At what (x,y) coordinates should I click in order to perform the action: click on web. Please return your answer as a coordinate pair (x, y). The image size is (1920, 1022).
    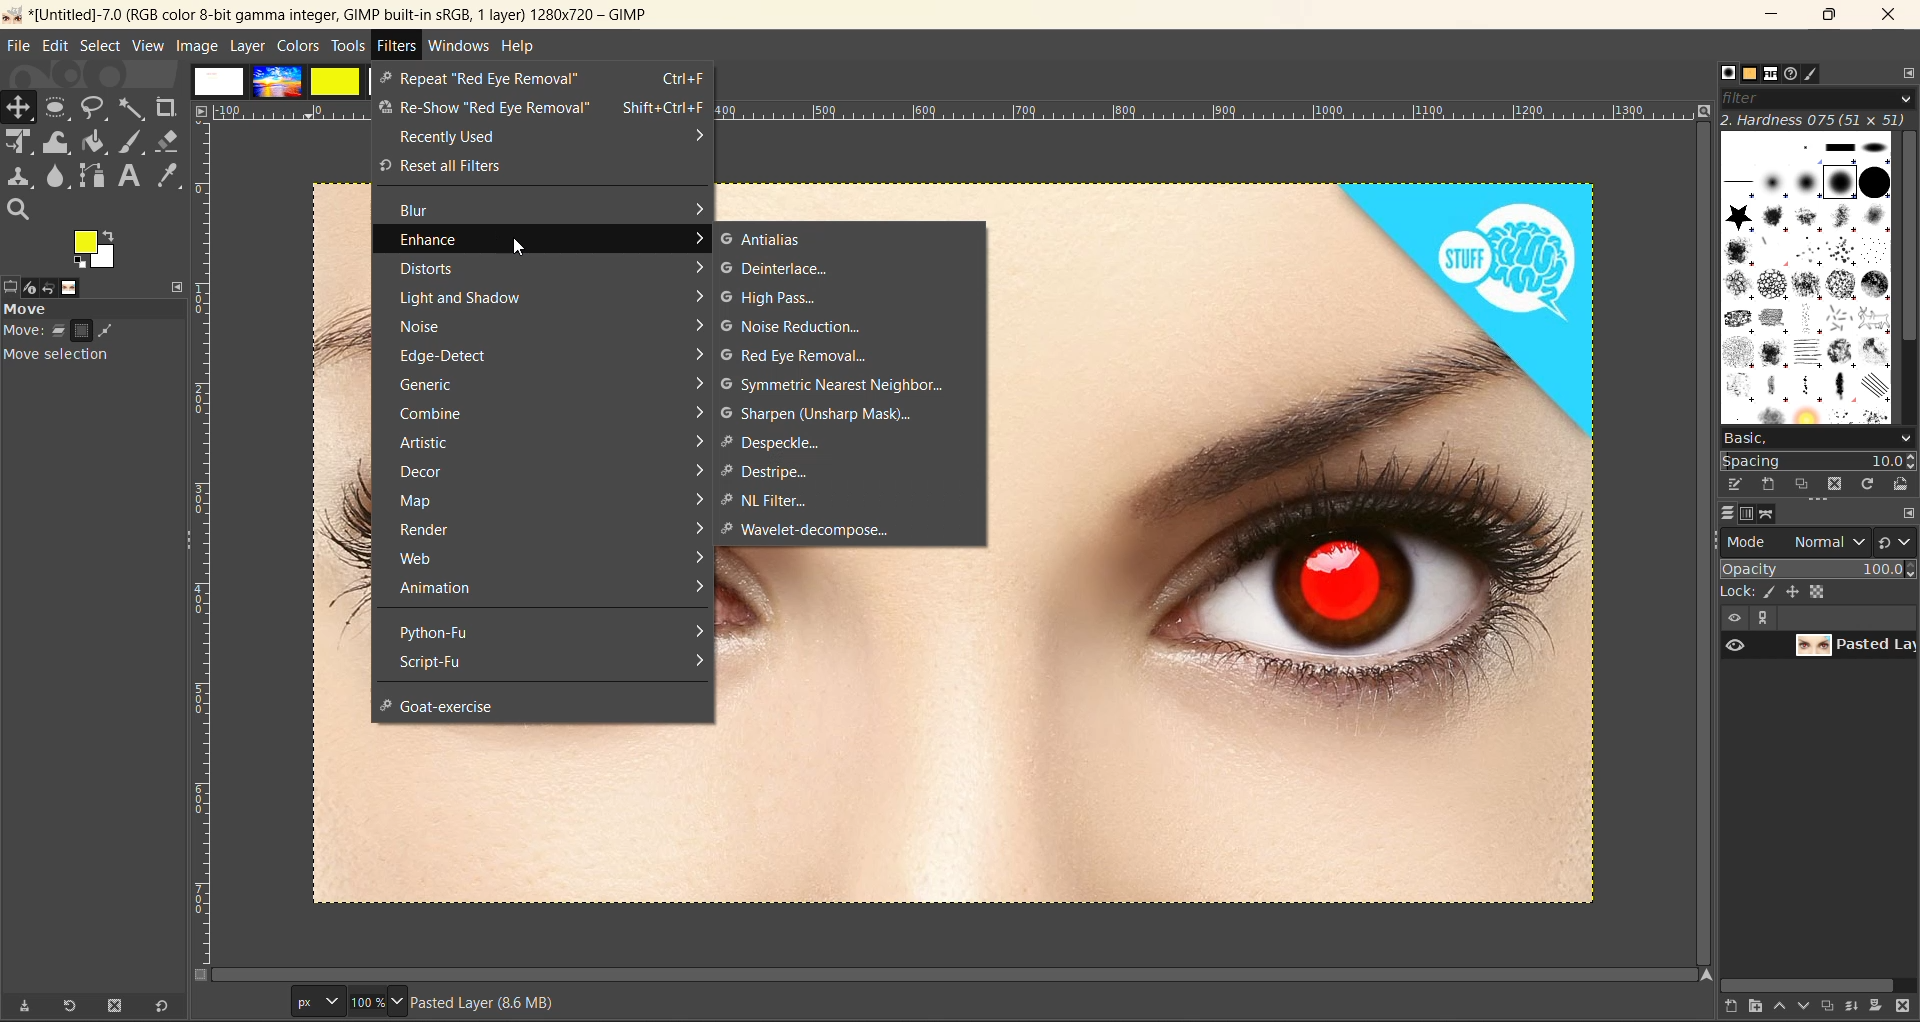
    Looking at the image, I should click on (547, 558).